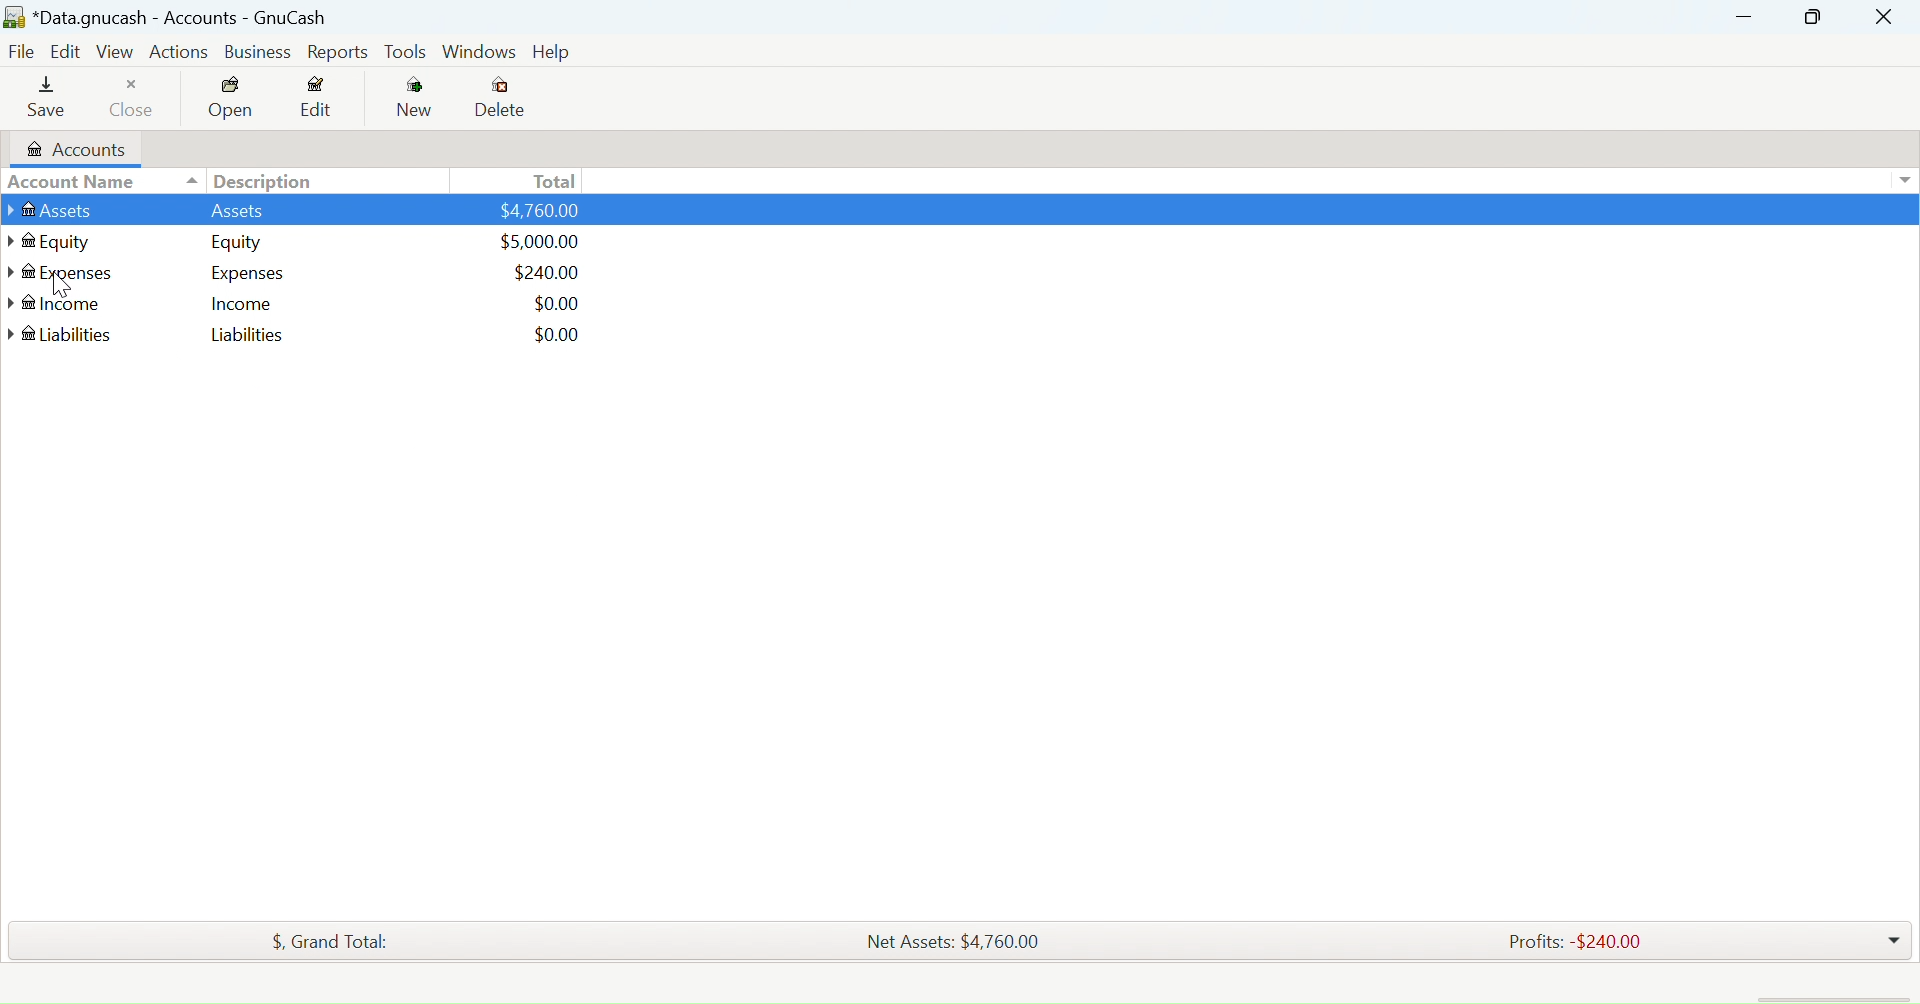  I want to click on Cursor Position, so click(61, 283).